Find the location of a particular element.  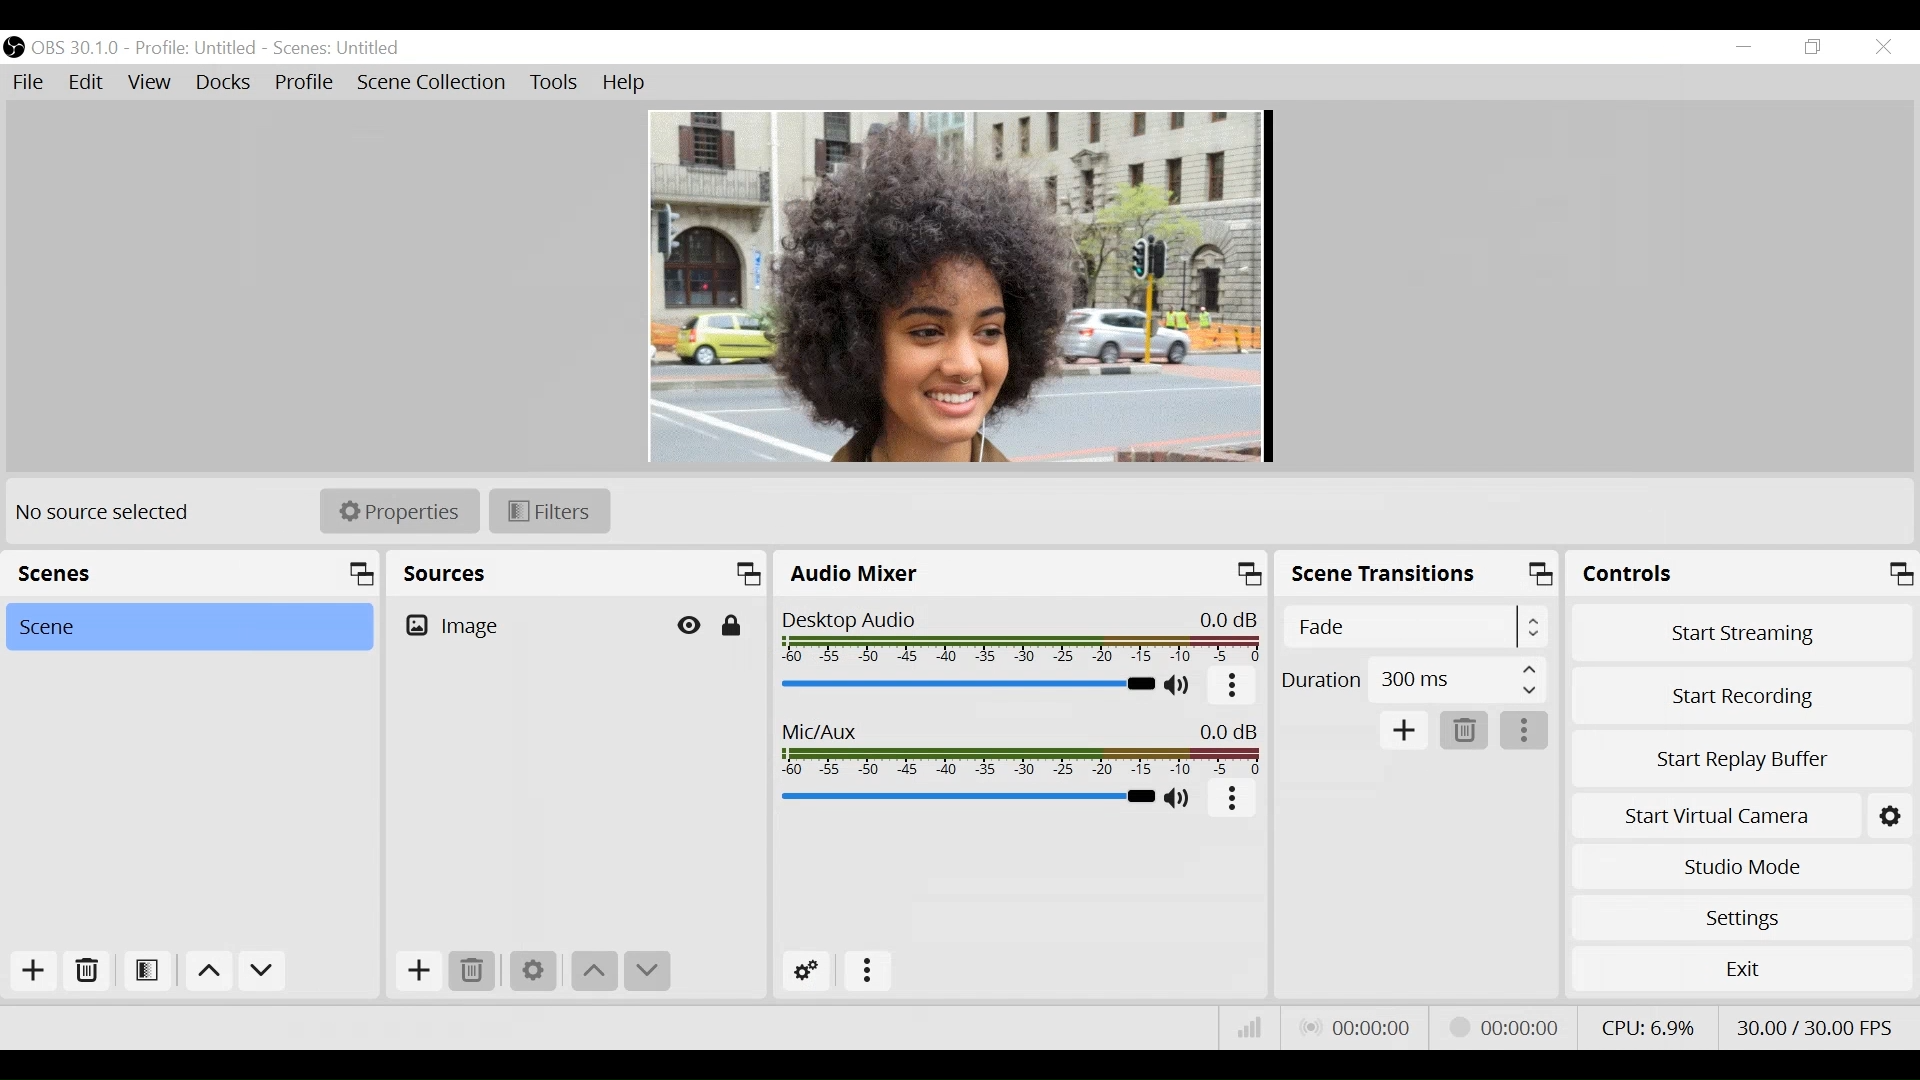

Docks is located at coordinates (223, 83).